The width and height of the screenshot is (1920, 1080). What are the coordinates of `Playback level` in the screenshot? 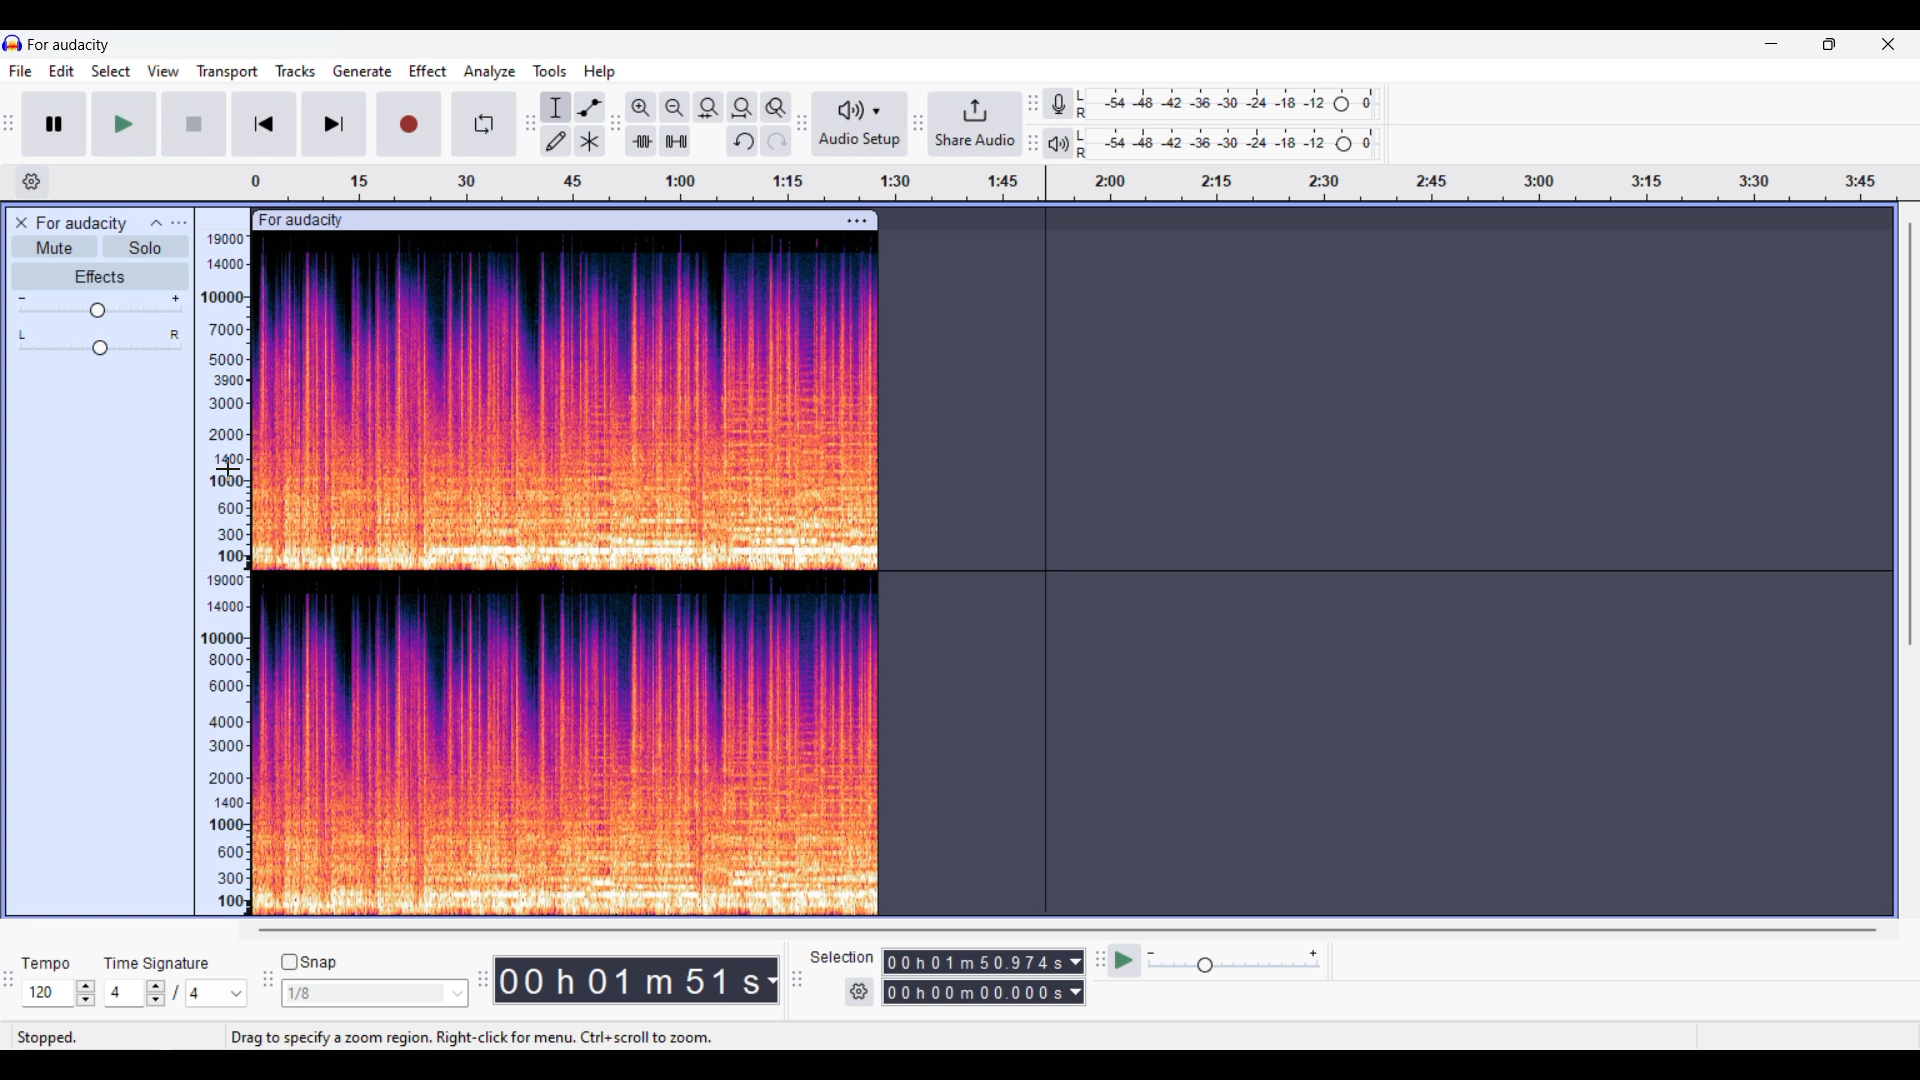 It's located at (1232, 145).